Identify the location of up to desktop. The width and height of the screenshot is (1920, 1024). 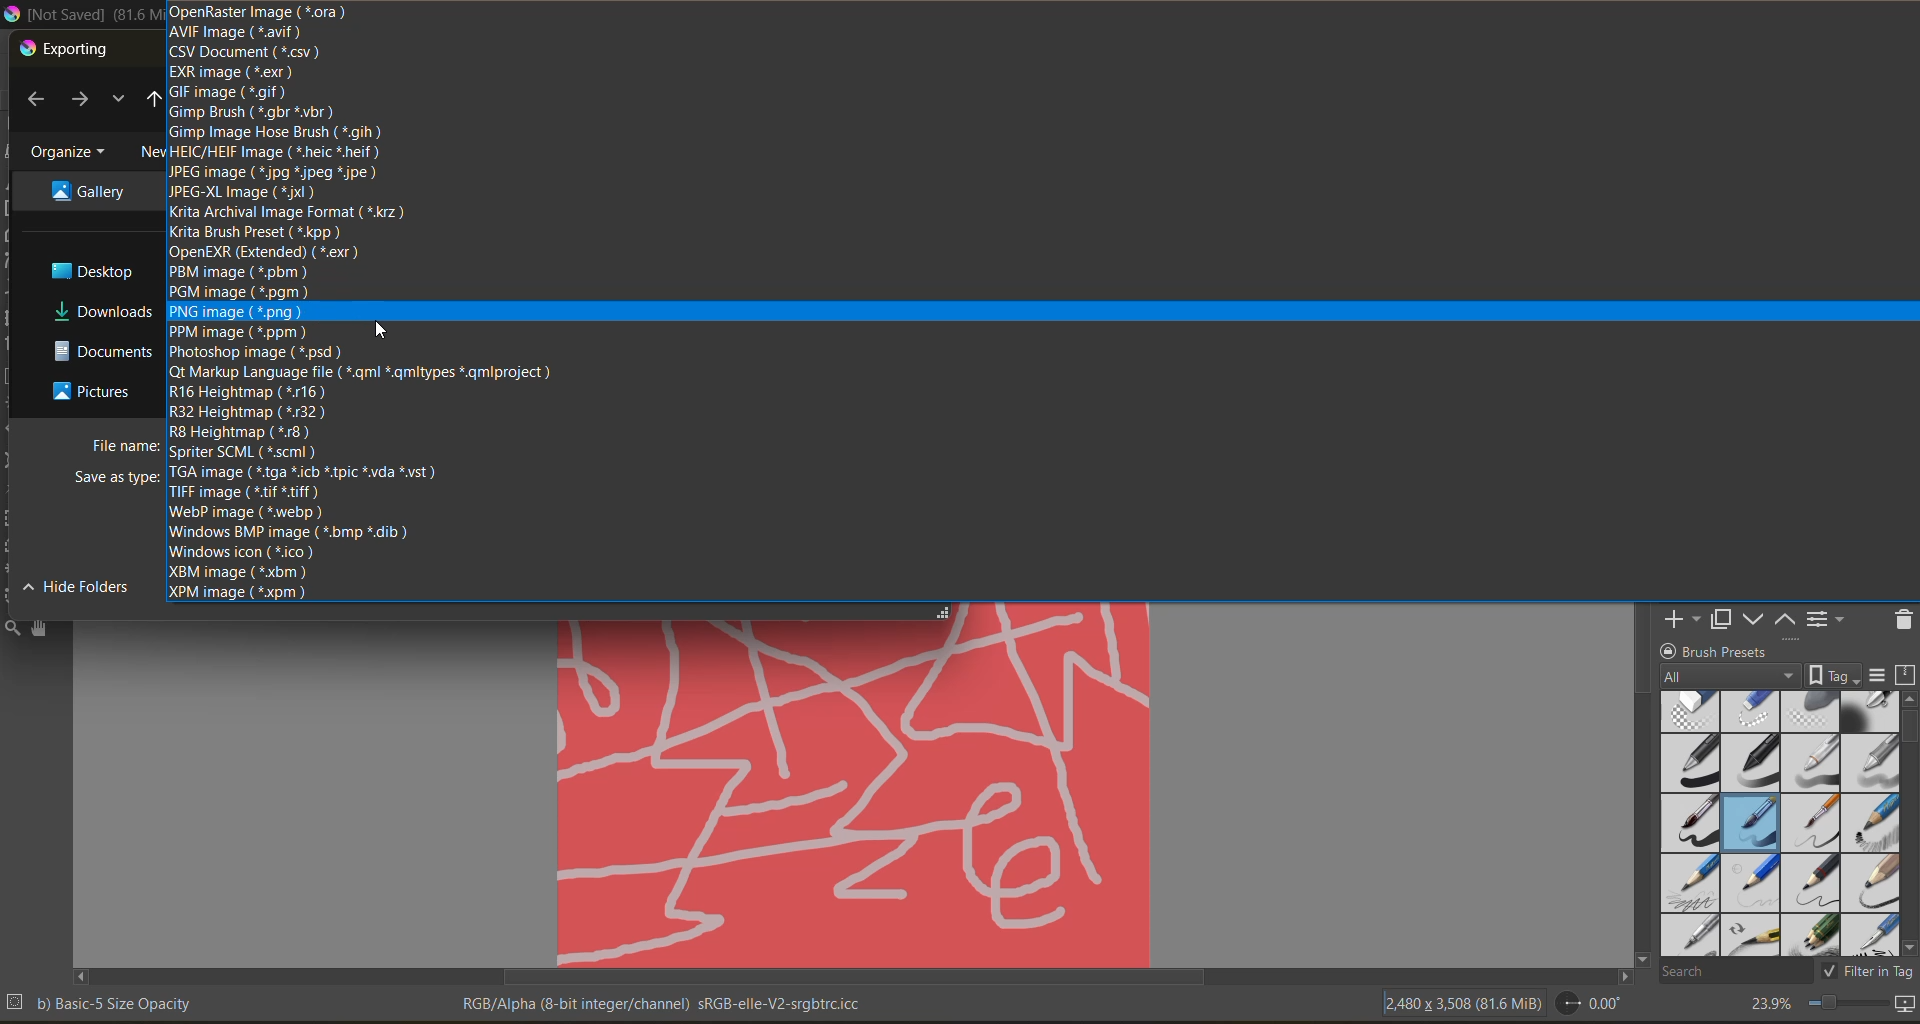
(149, 102).